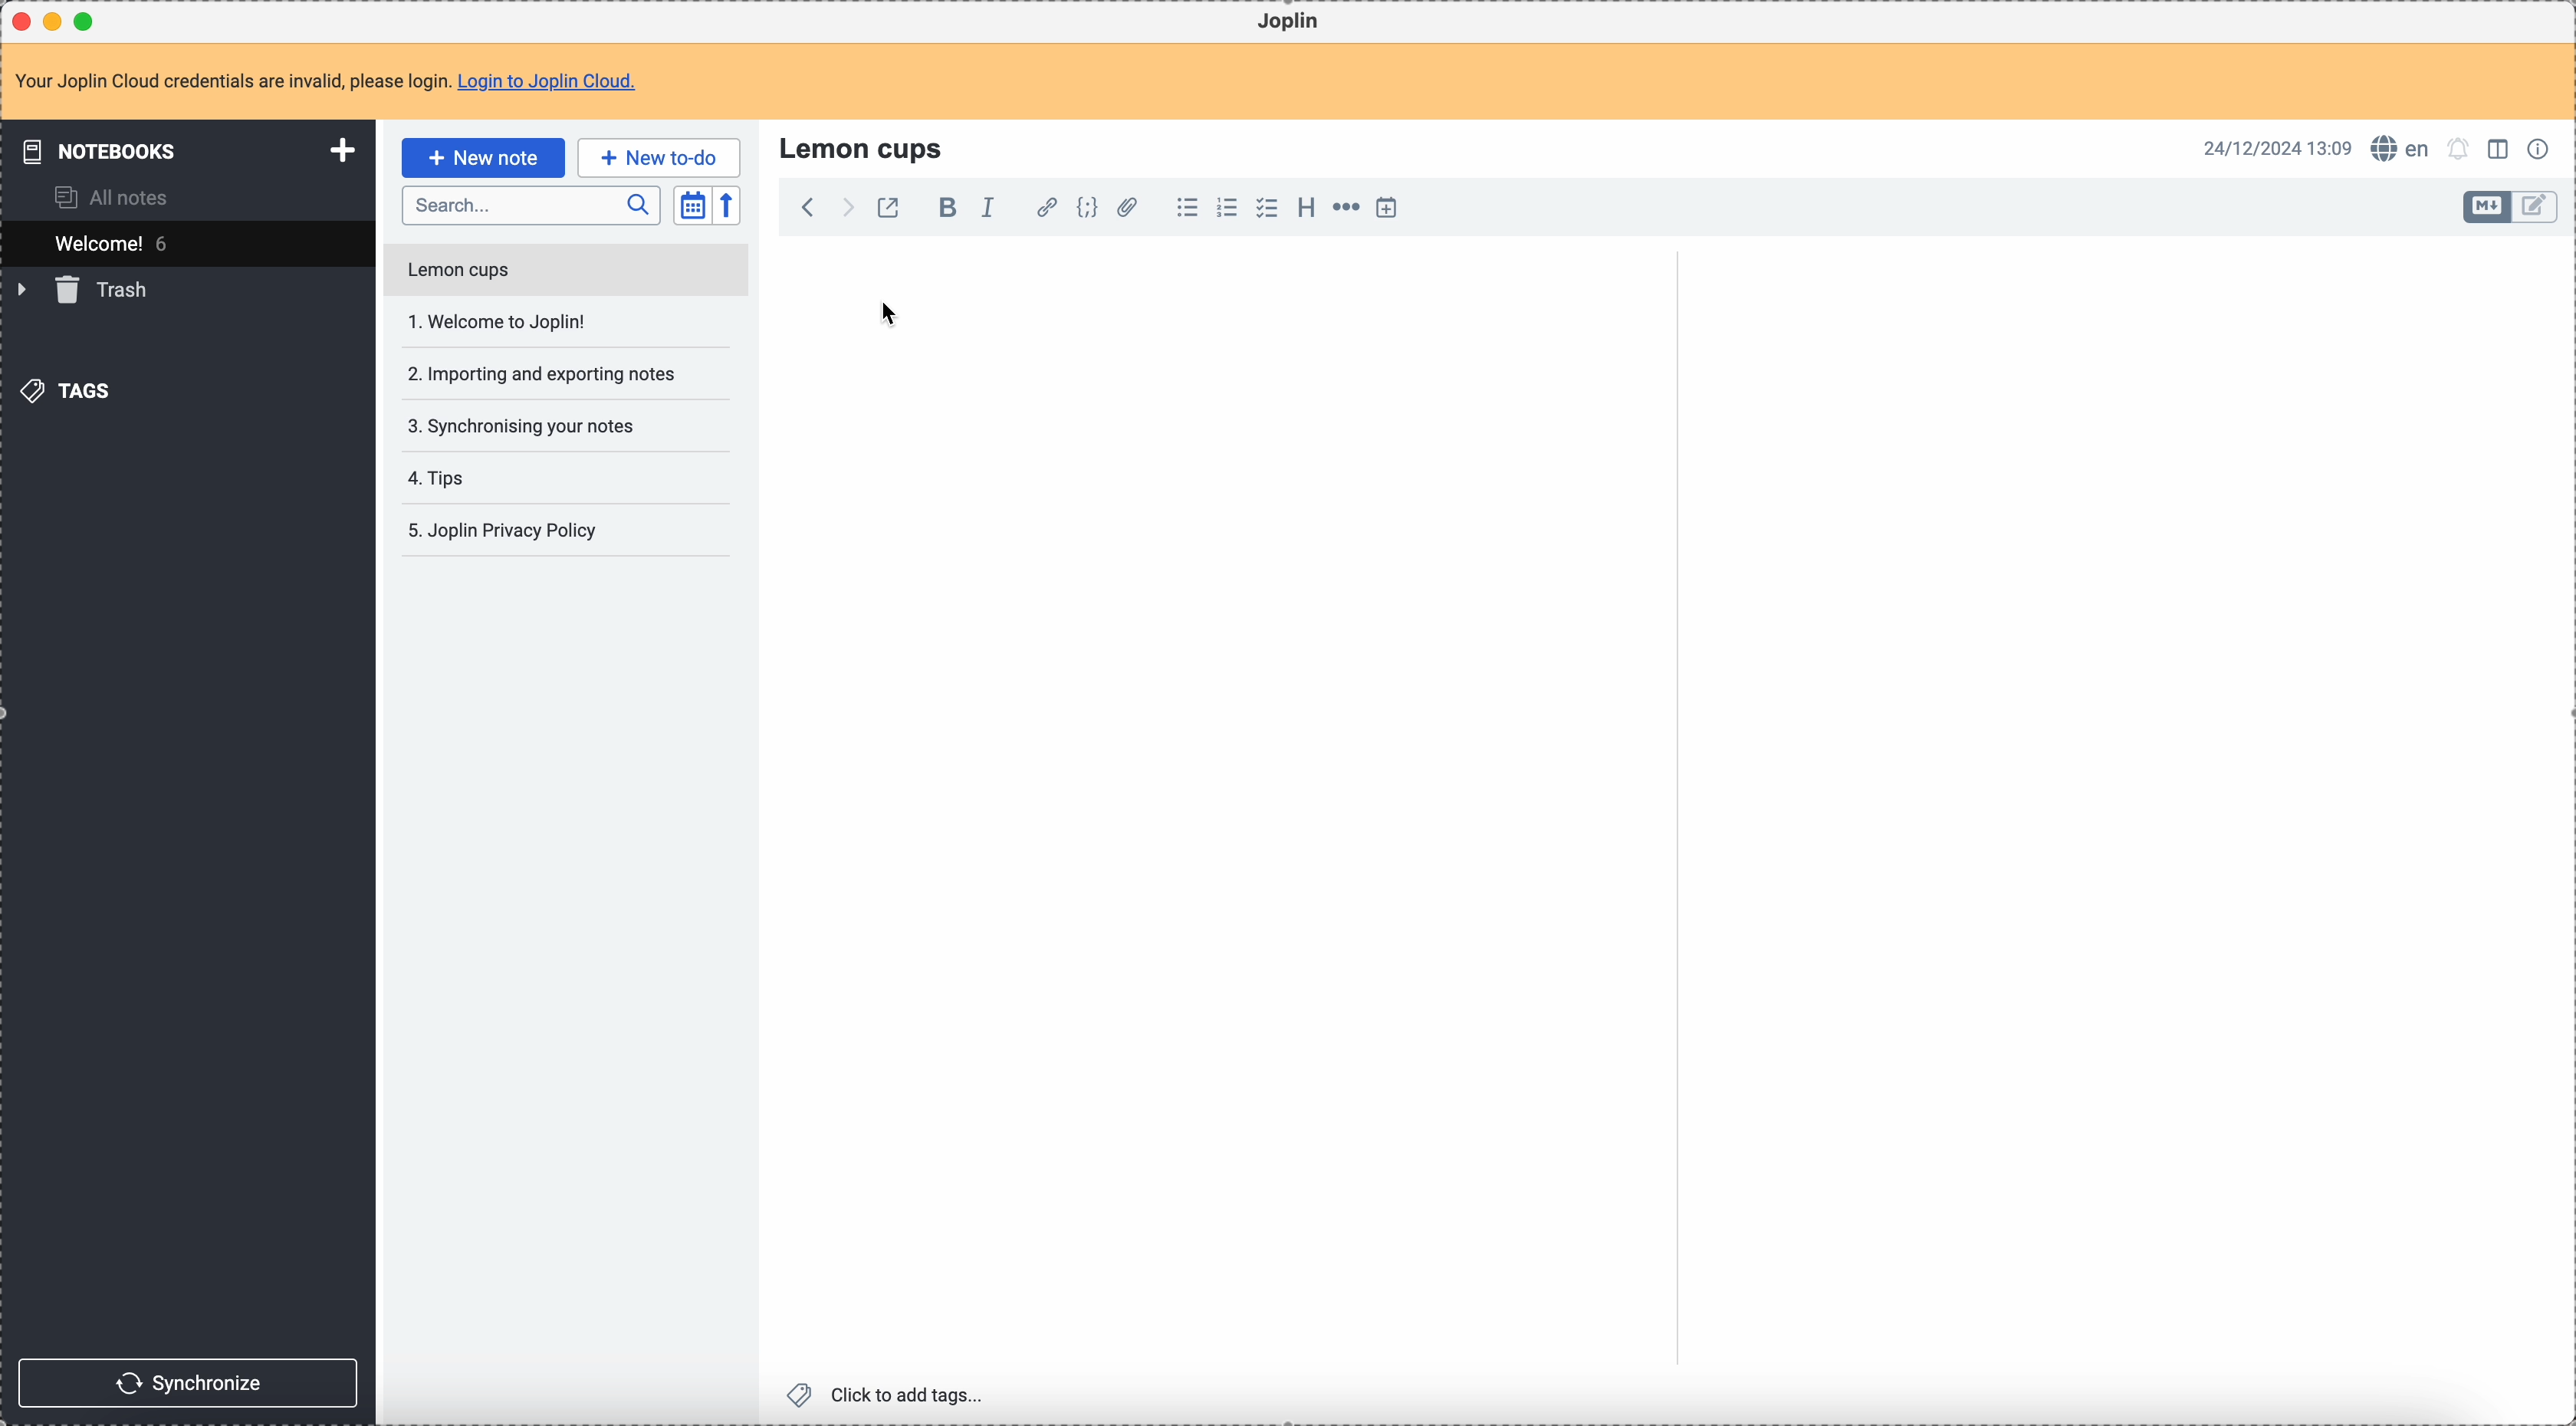  What do you see at coordinates (2536, 208) in the screenshot?
I see `toggle edit layout` at bounding box center [2536, 208].